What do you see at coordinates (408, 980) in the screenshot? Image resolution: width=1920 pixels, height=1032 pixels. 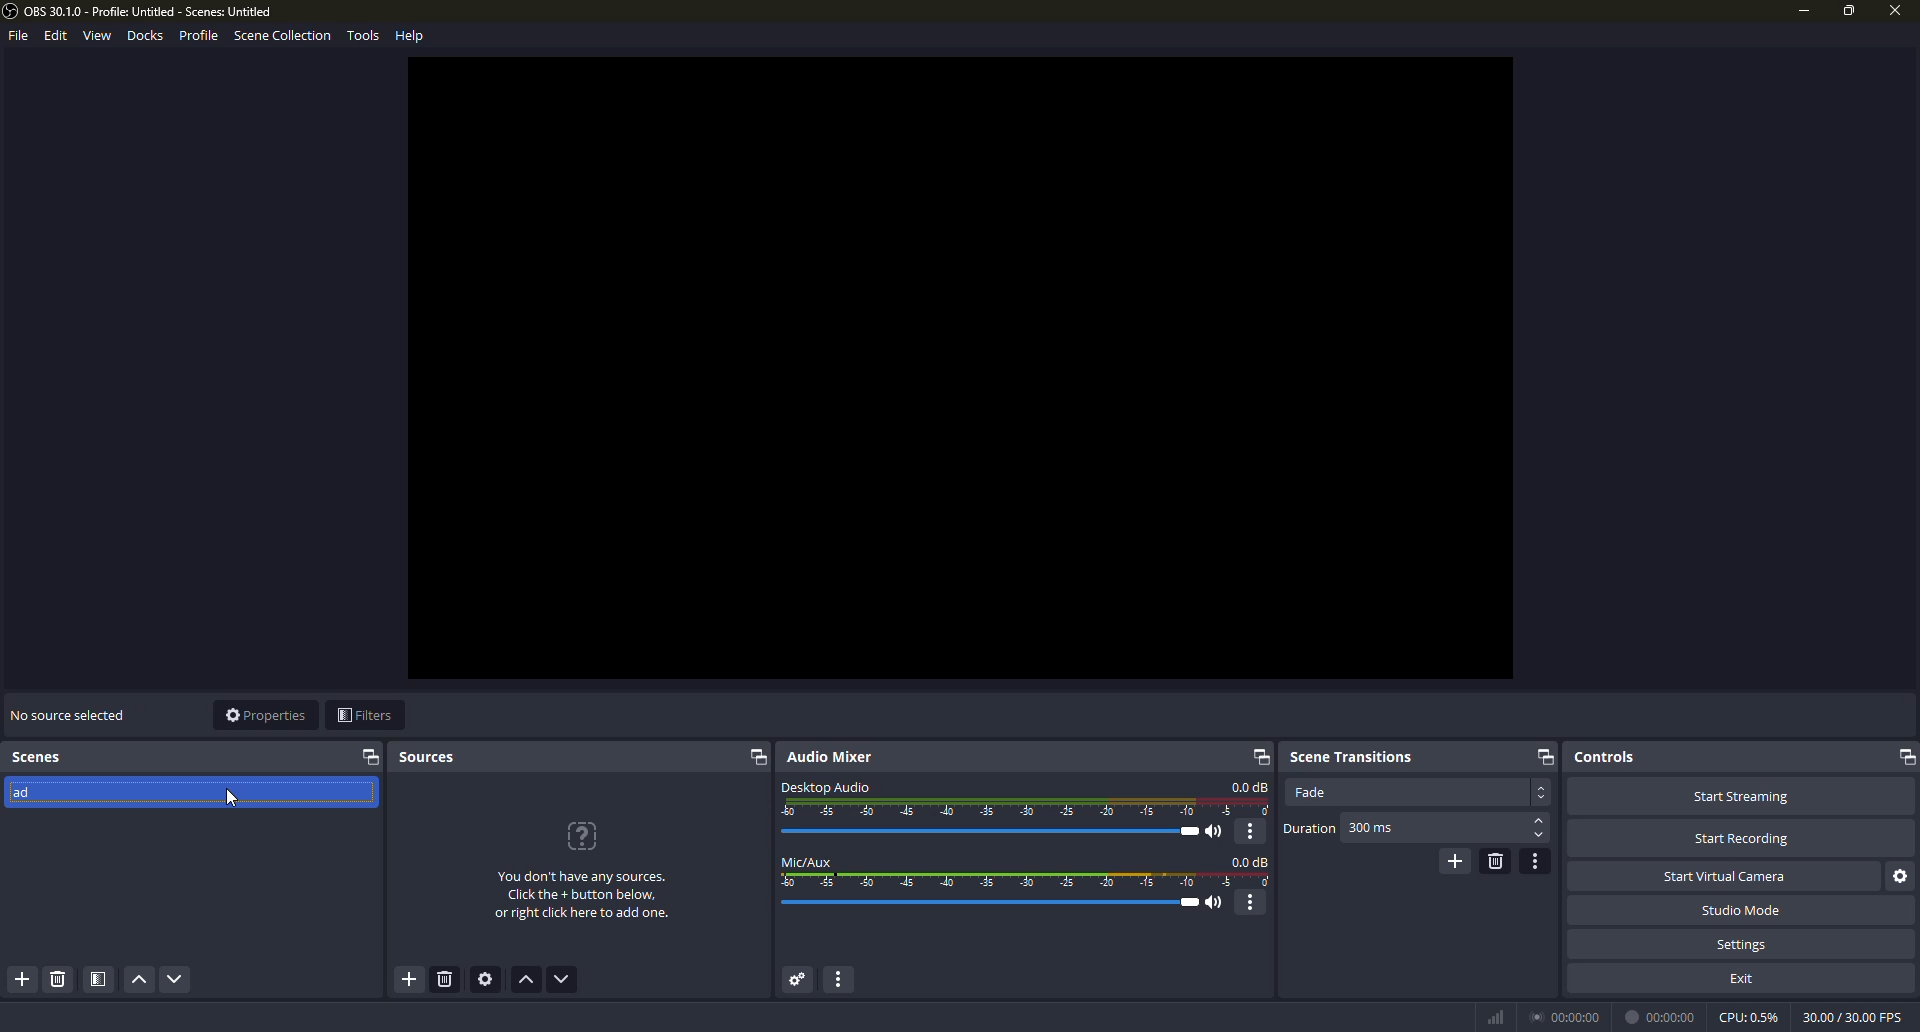 I see `add source` at bounding box center [408, 980].